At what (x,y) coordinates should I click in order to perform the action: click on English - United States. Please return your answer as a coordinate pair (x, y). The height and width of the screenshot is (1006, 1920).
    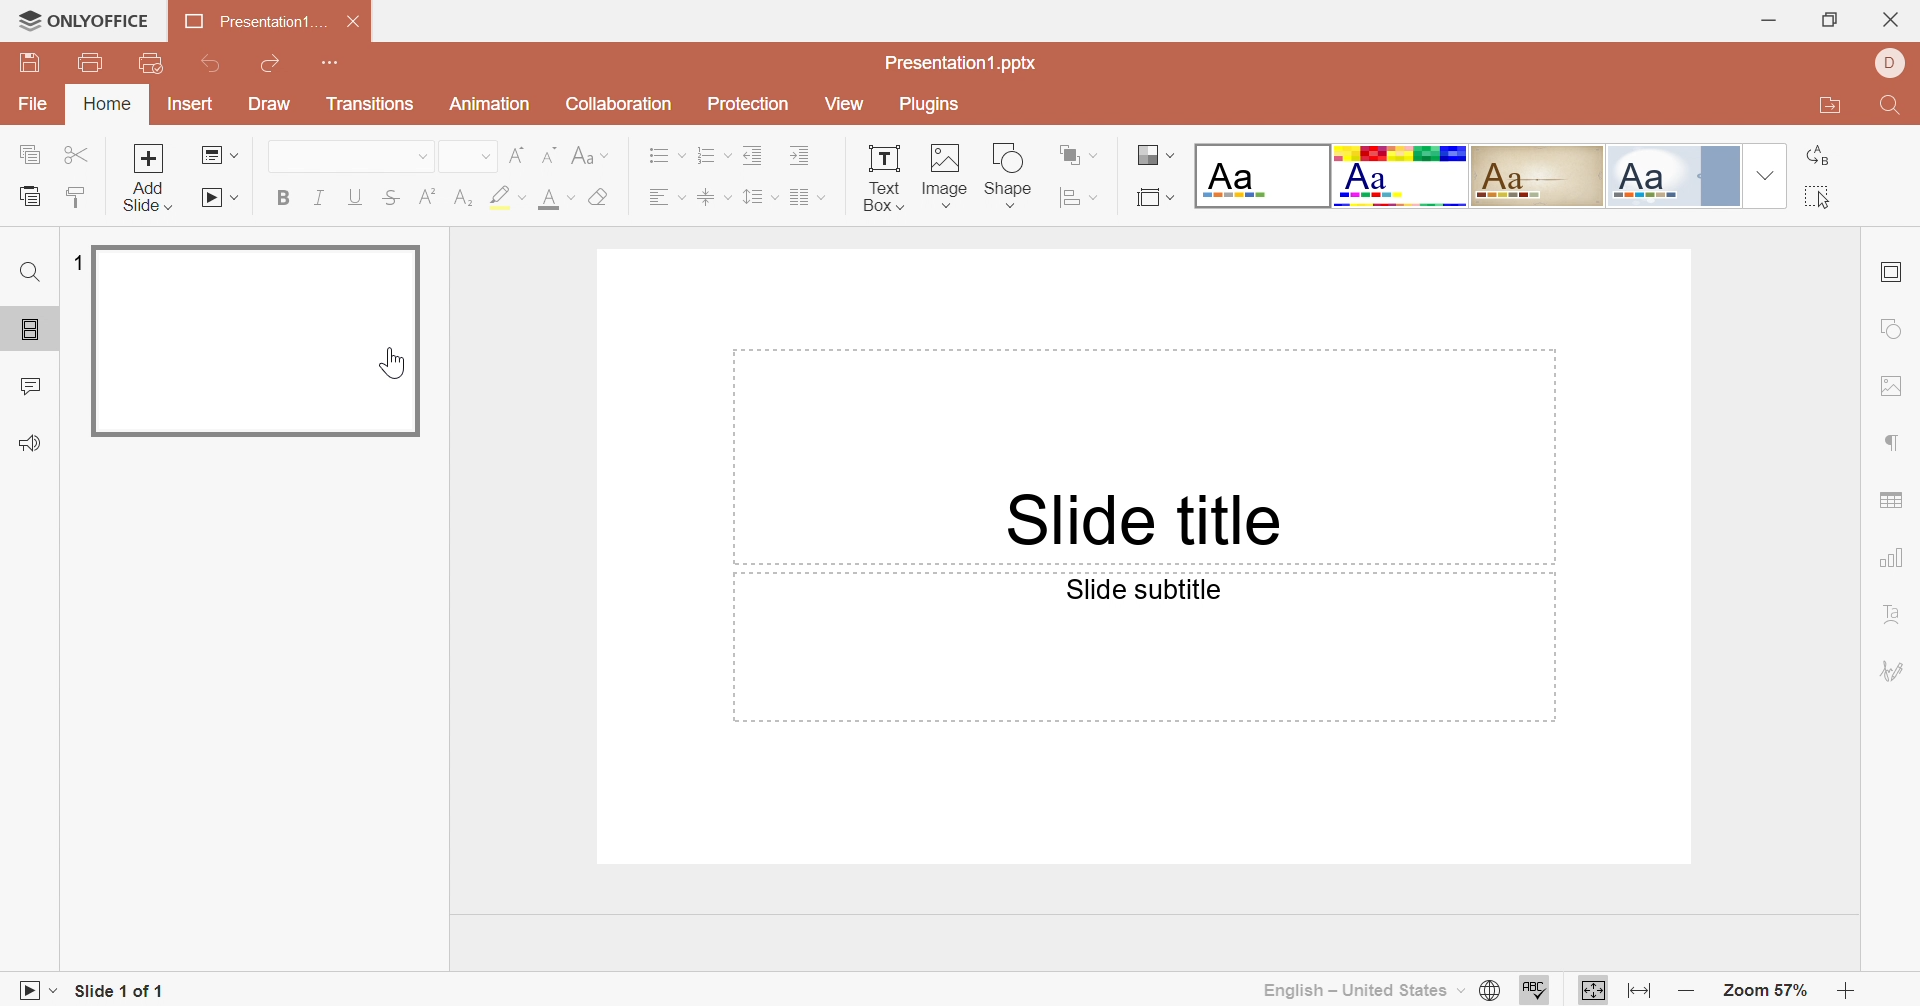
    Looking at the image, I should click on (1351, 992).